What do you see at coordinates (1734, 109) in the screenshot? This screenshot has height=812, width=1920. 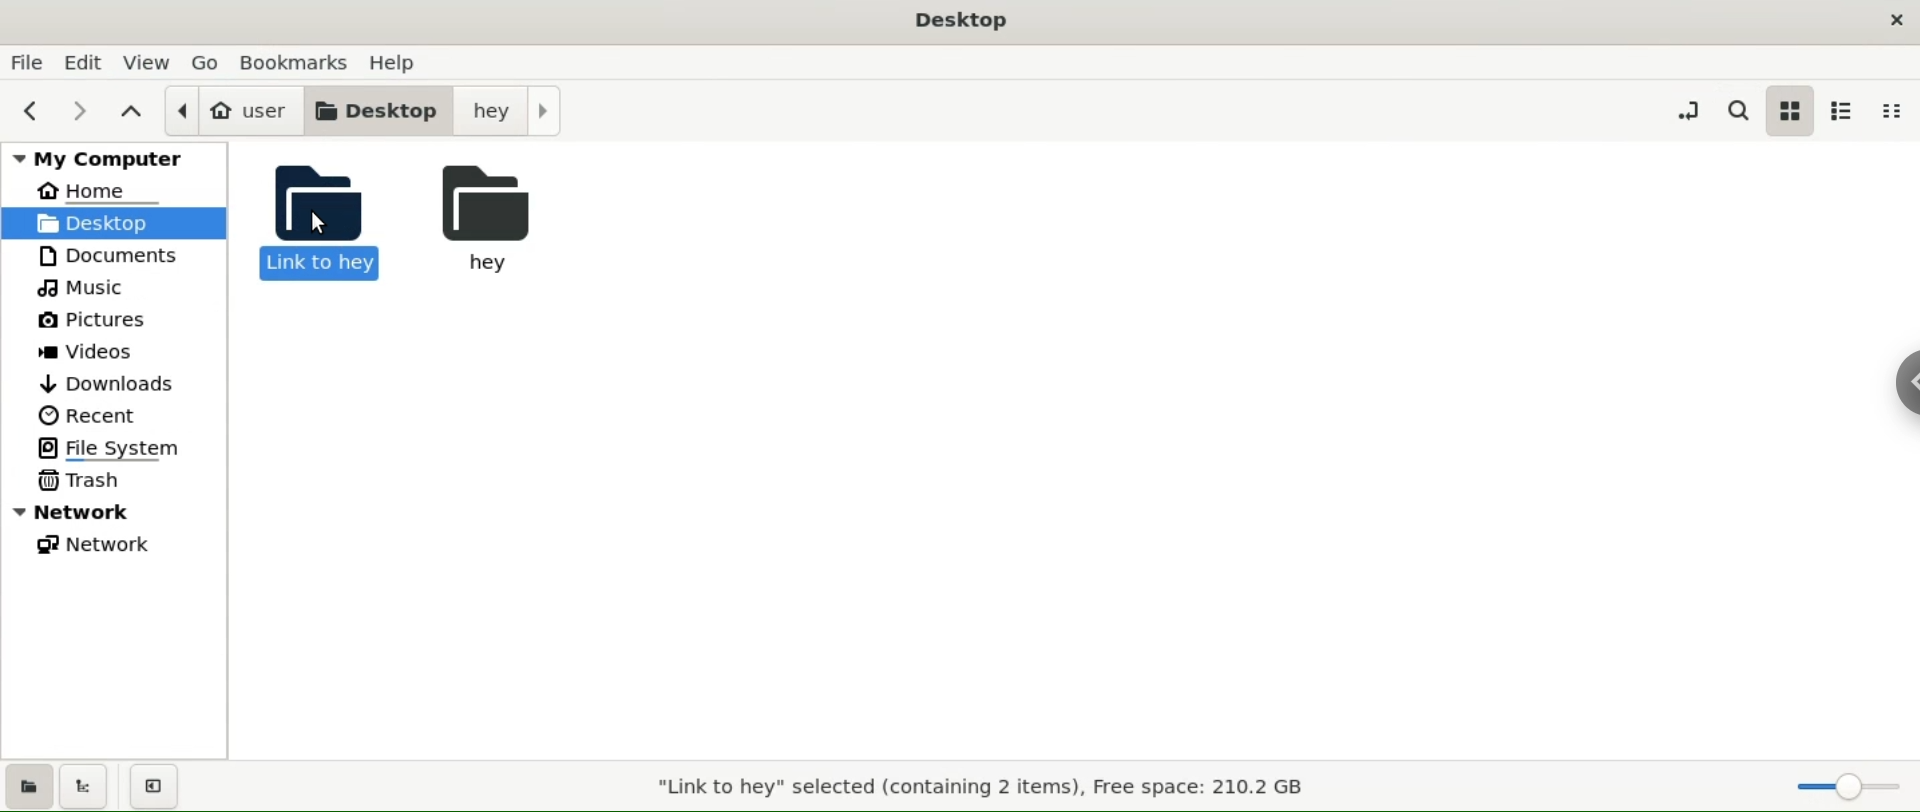 I see `search` at bounding box center [1734, 109].